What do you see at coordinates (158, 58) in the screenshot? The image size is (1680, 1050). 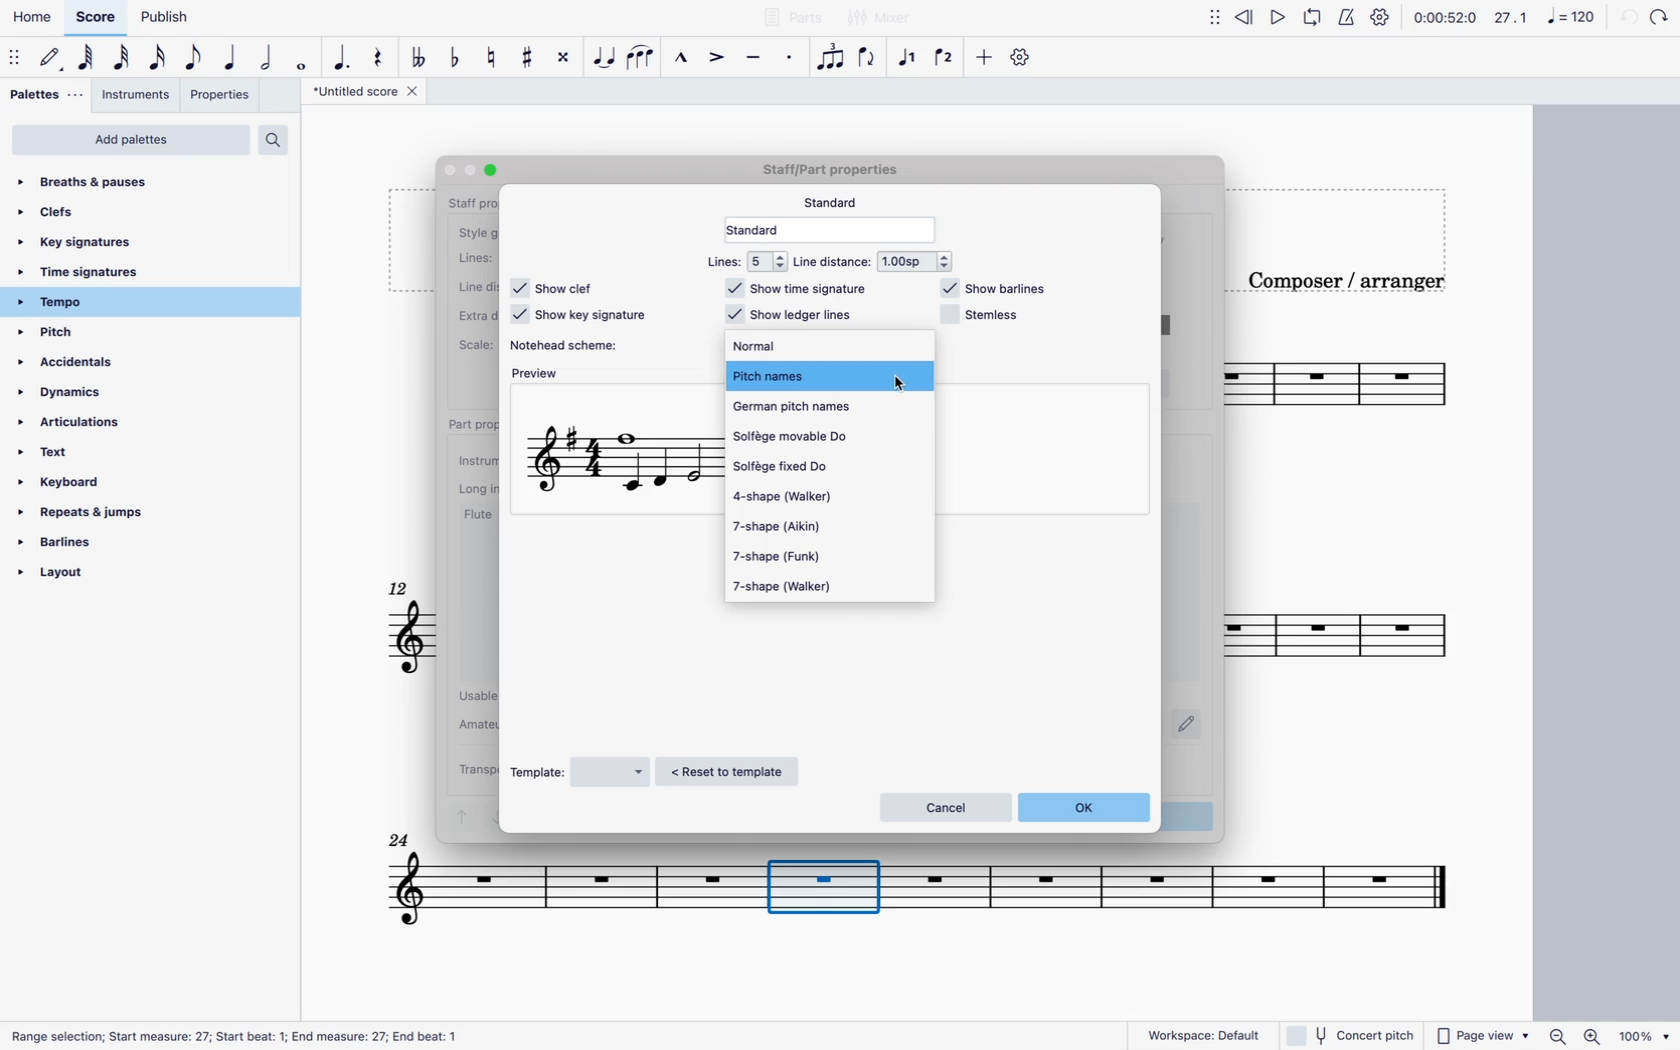 I see `16th note` at bounding box center [158, 58].